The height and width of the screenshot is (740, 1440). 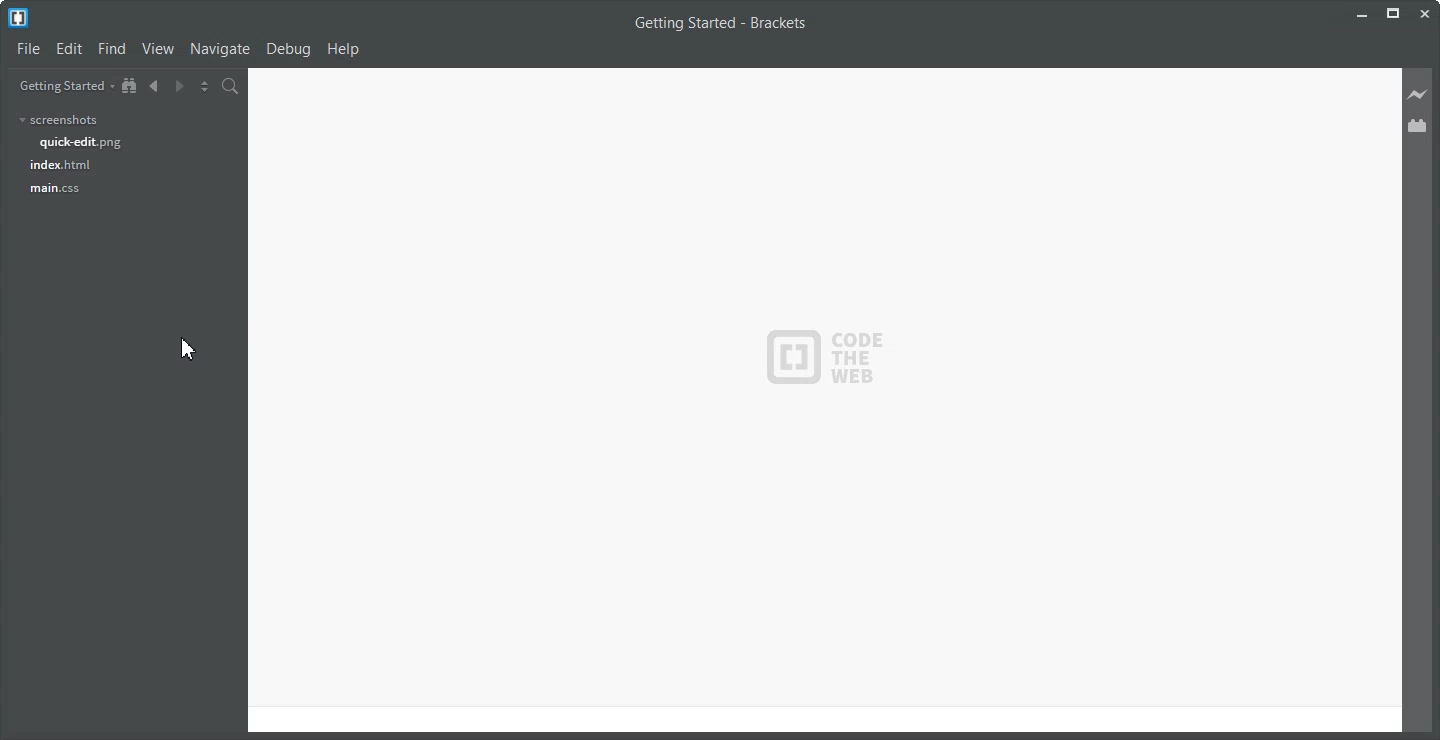 I want to click on screenshots, so click(x=59, y=121).